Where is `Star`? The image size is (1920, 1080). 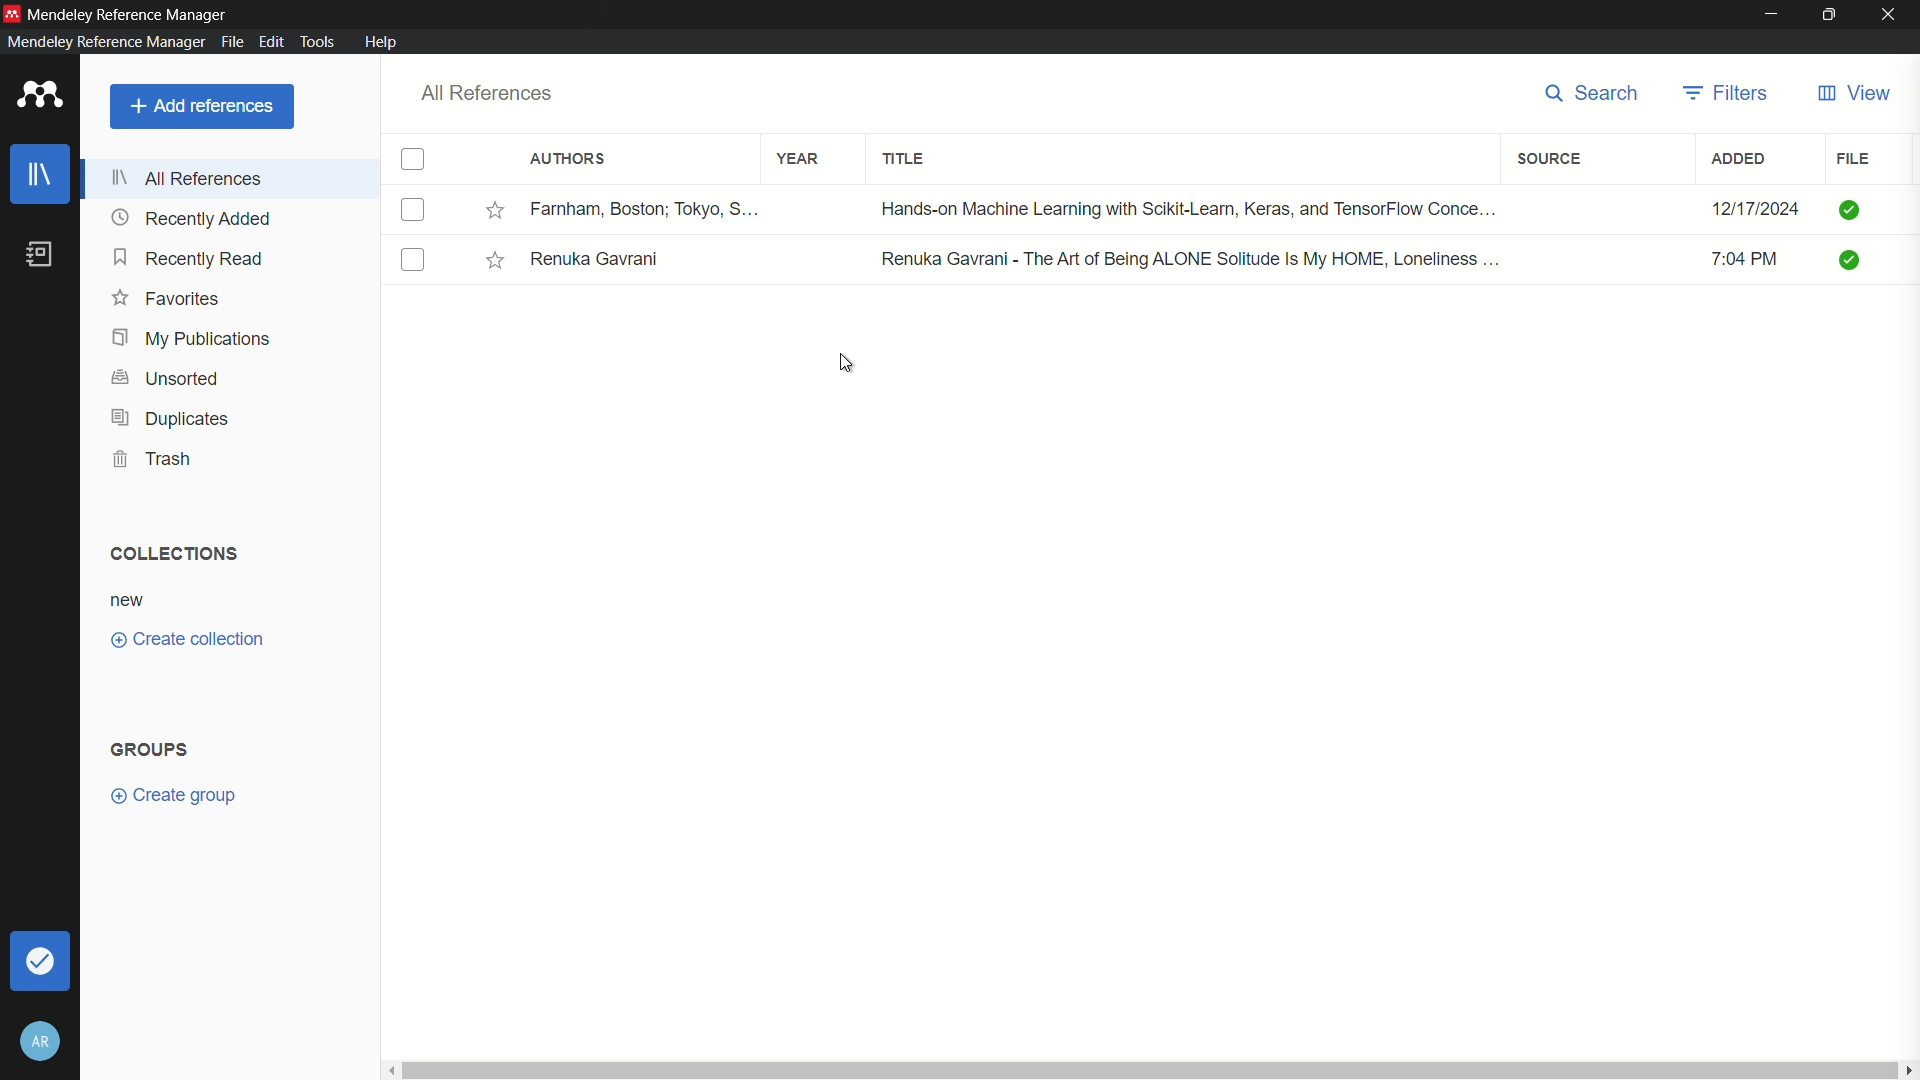
Star is located at coordinates (499, 262).